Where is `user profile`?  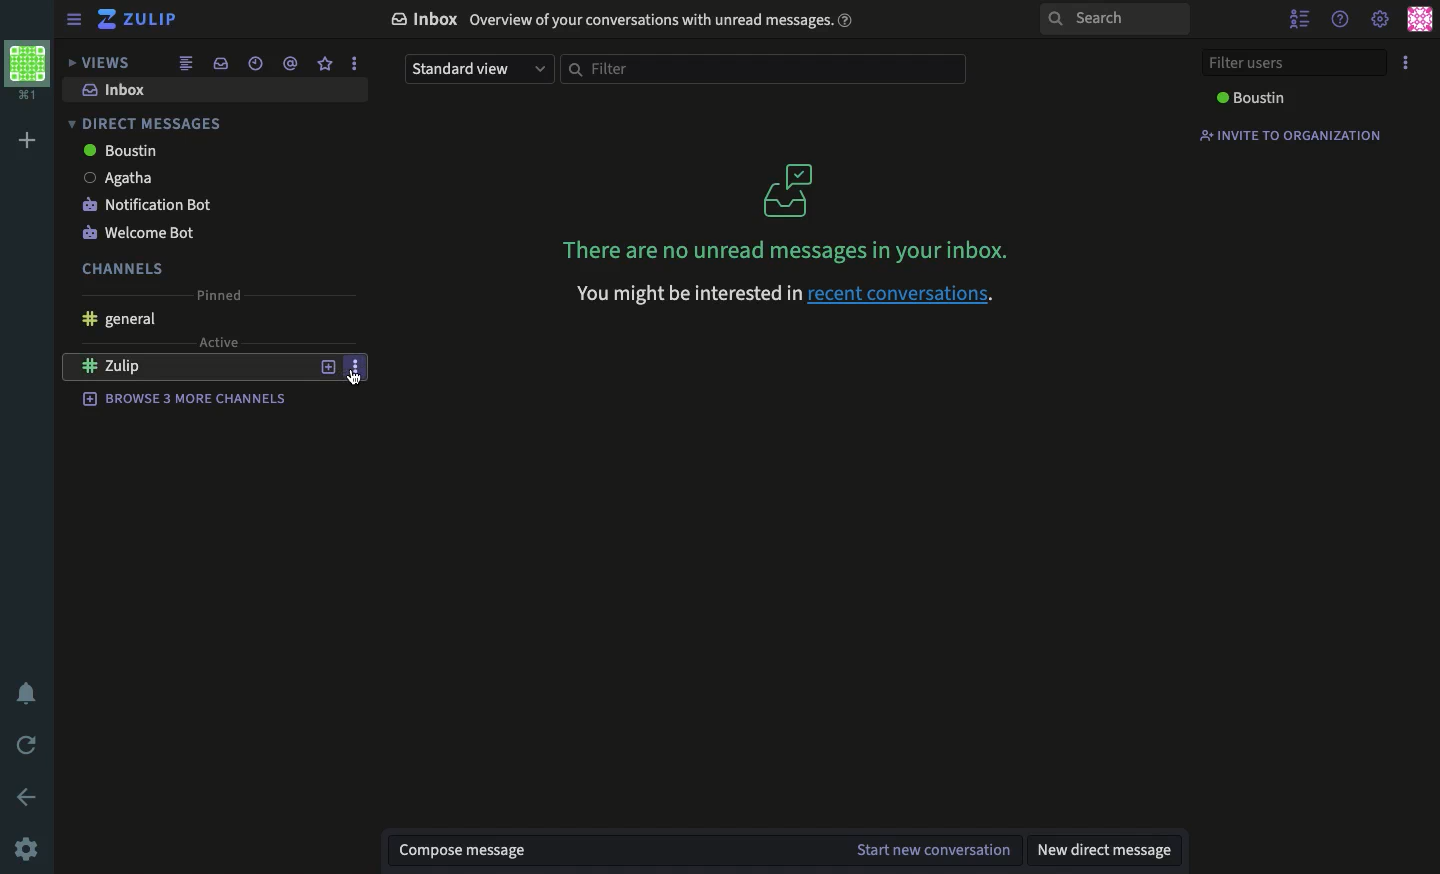
user profile is located at coordinates (1420, 18).